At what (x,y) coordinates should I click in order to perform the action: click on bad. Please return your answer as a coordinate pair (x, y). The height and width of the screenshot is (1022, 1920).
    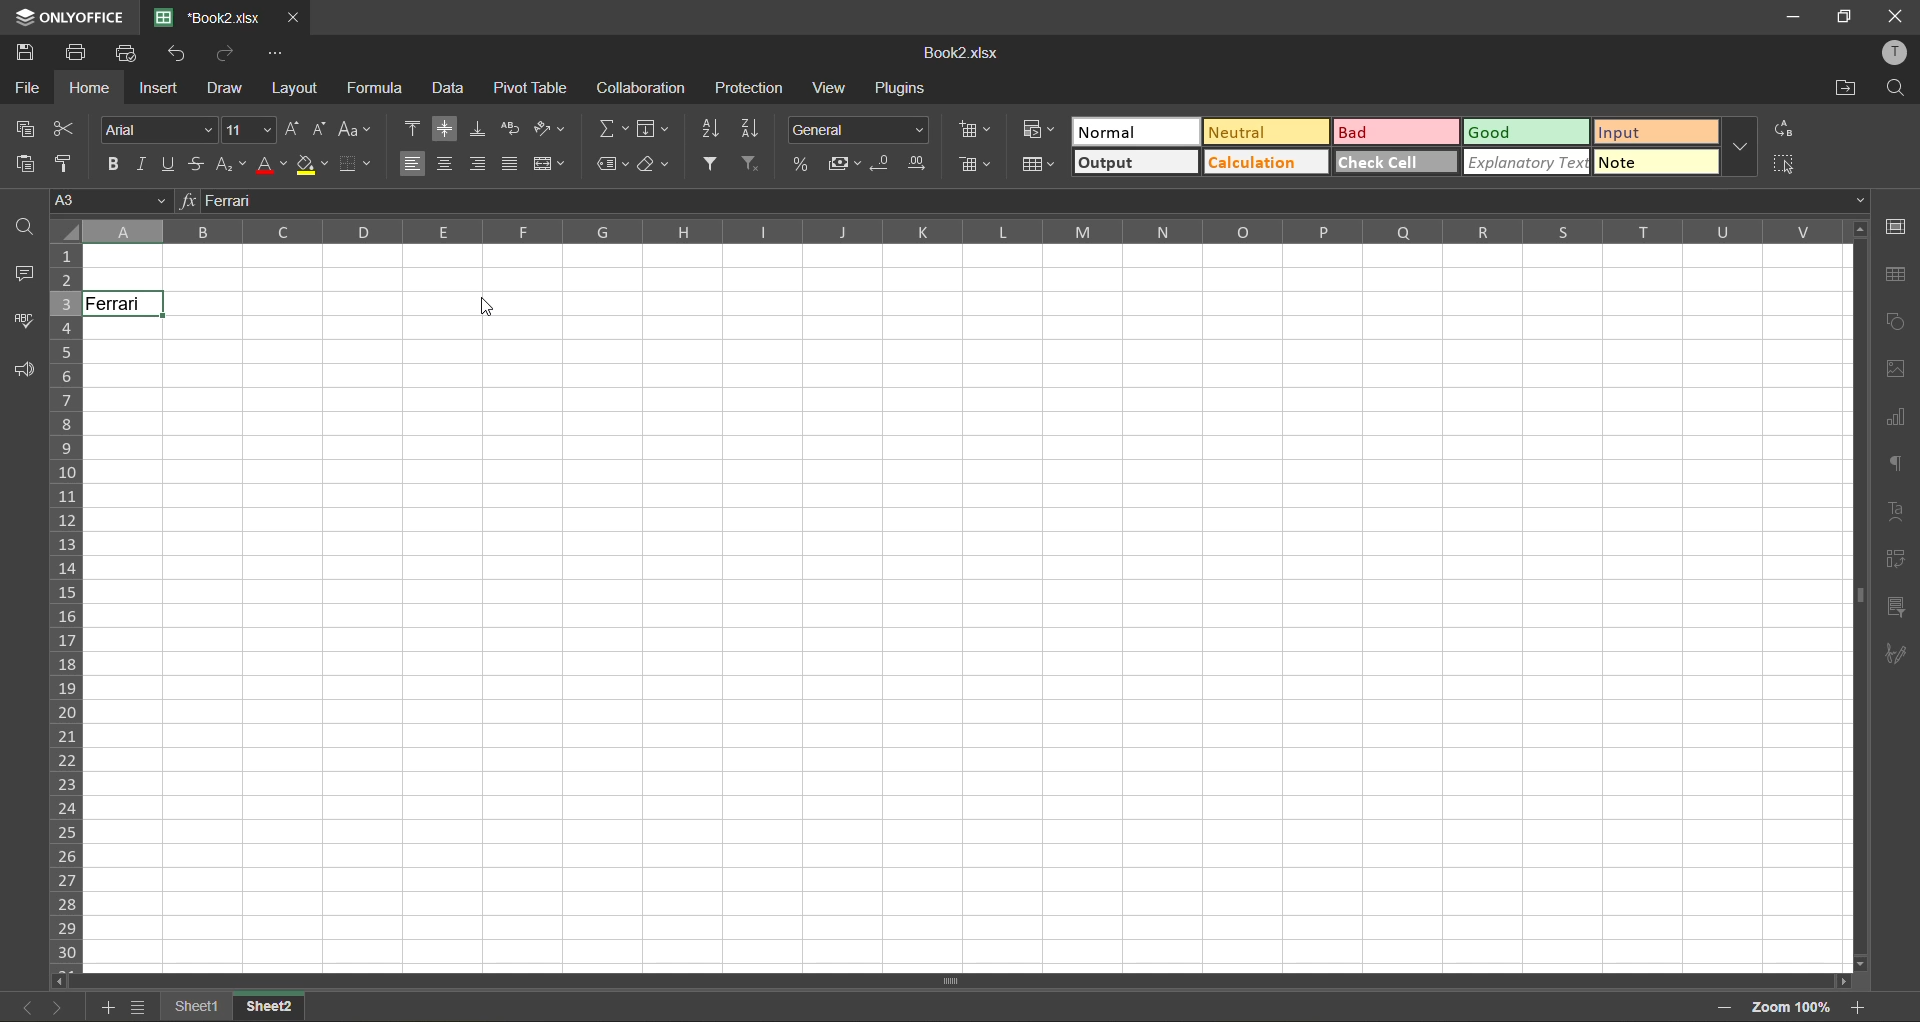
    Looking at the image, I should click on (1395, 131).